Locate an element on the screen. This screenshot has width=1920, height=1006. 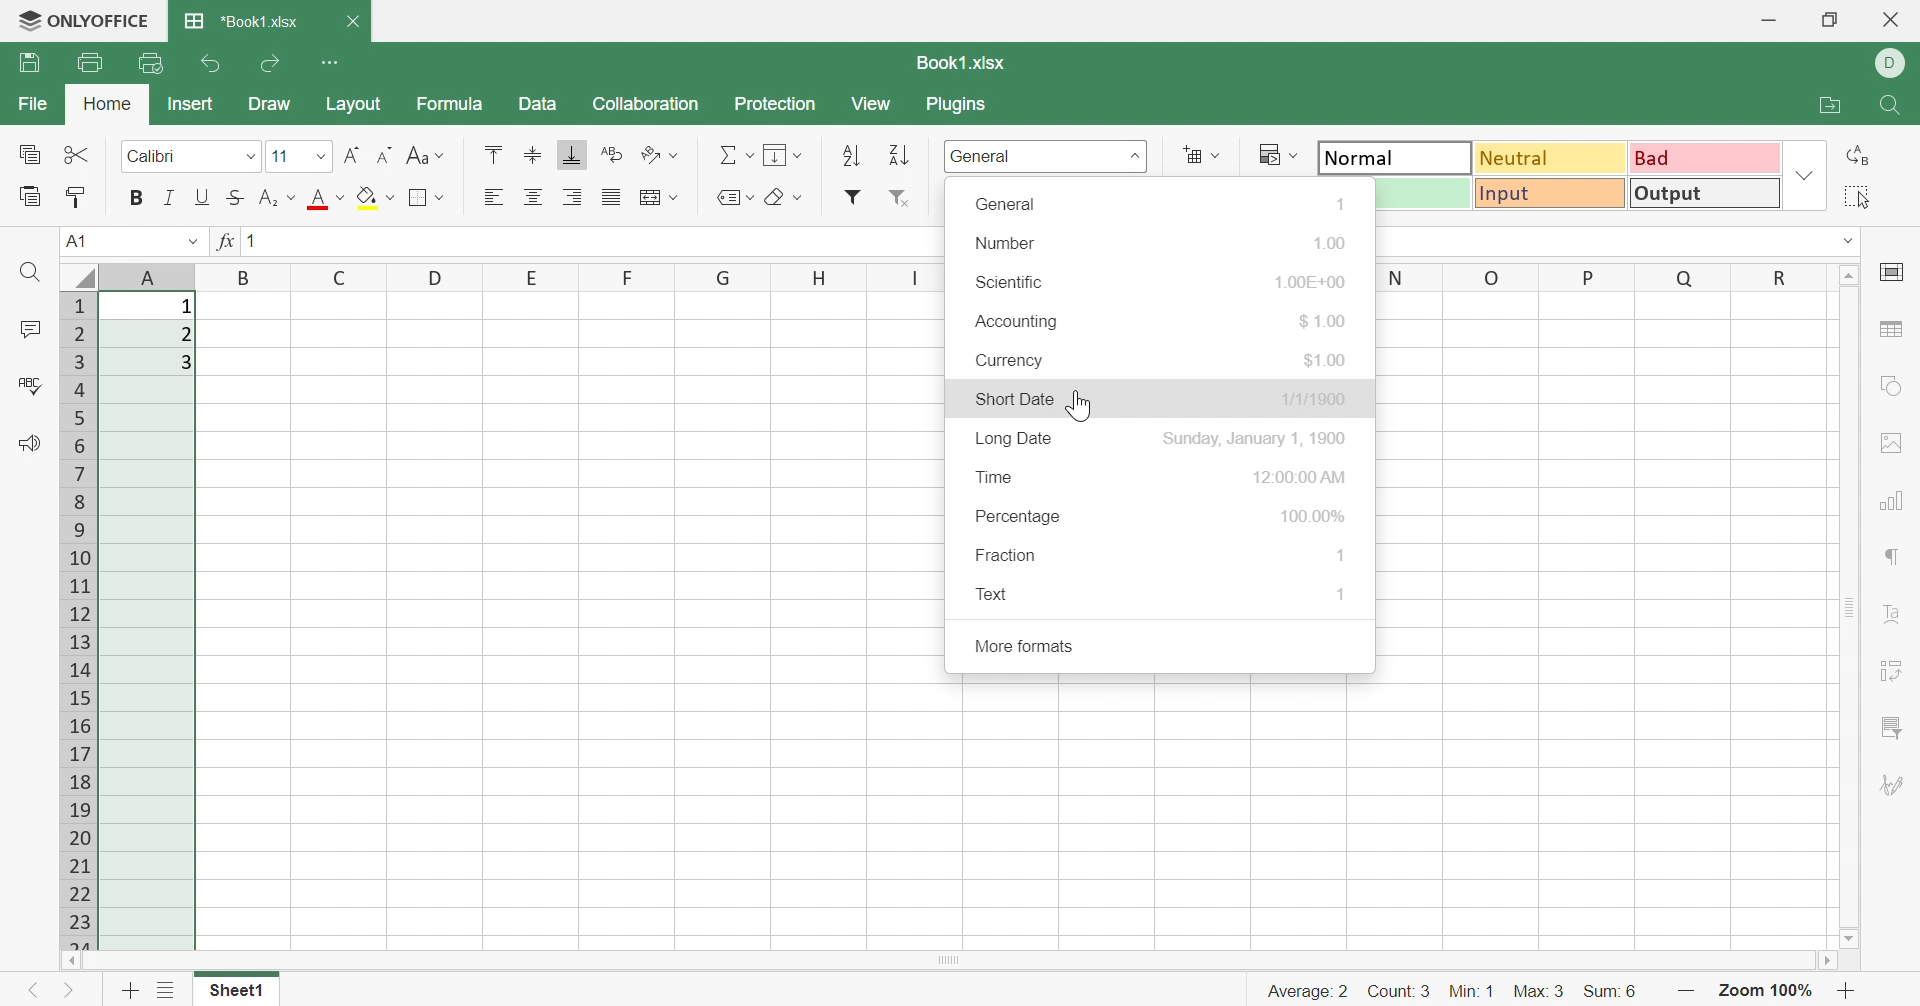
Clear is located at coordinates (781, 198).